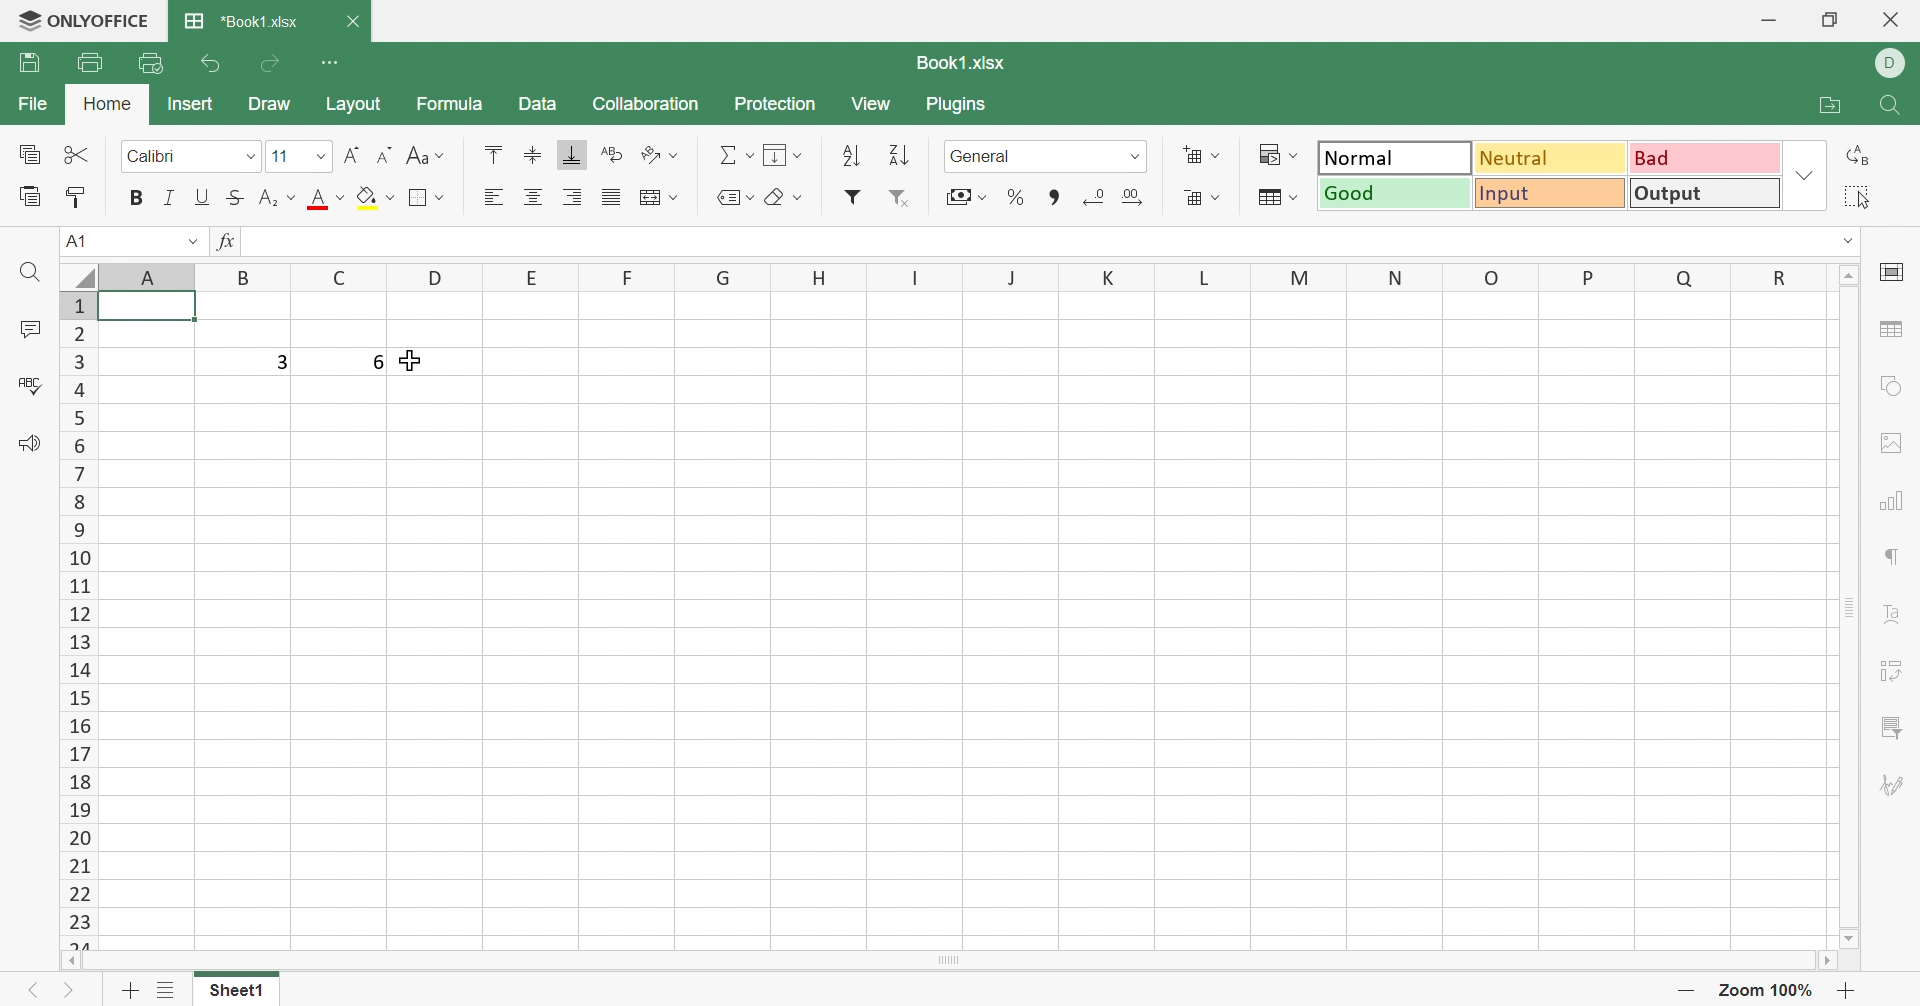  Describe the element at coordinates (325, 198) in the screenshot. I see `Font color` at that location.